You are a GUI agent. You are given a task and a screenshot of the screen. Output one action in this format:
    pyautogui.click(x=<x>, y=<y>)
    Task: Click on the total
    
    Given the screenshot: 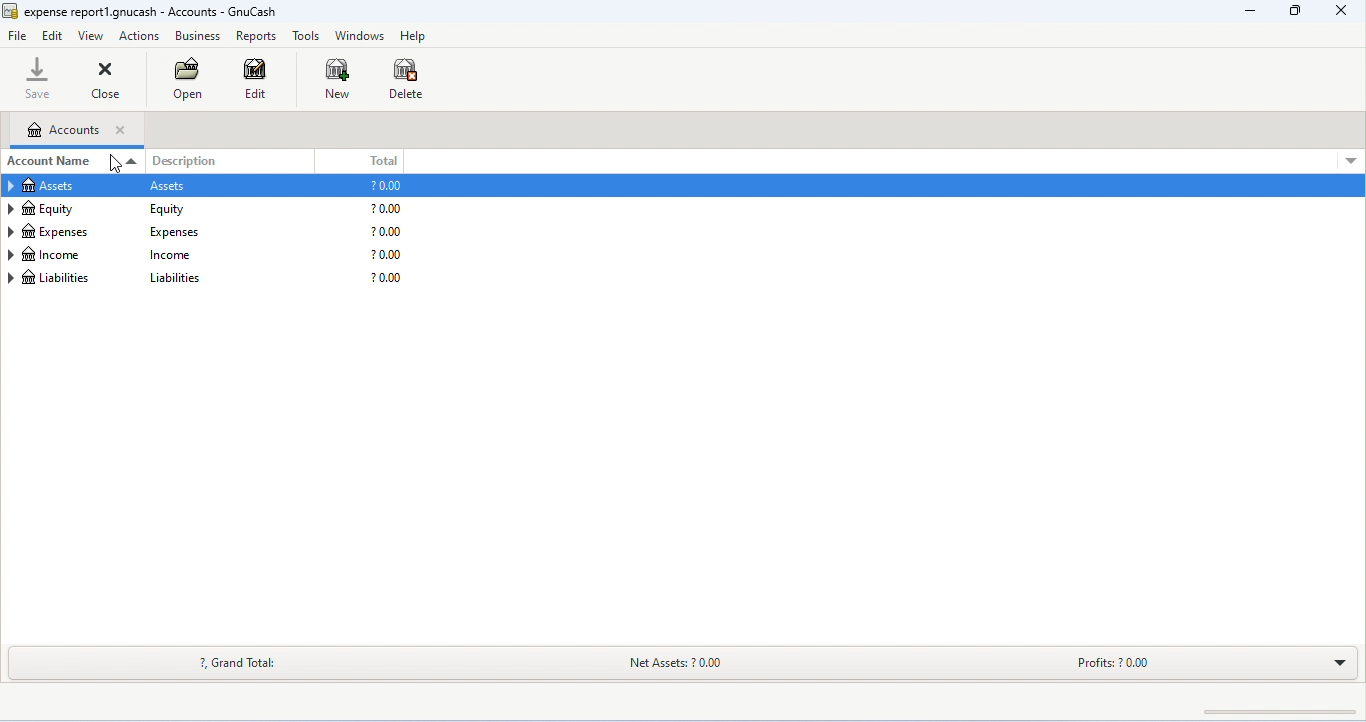 What is the action you would take?
    pyautogui.click(x=382, y=161)
    